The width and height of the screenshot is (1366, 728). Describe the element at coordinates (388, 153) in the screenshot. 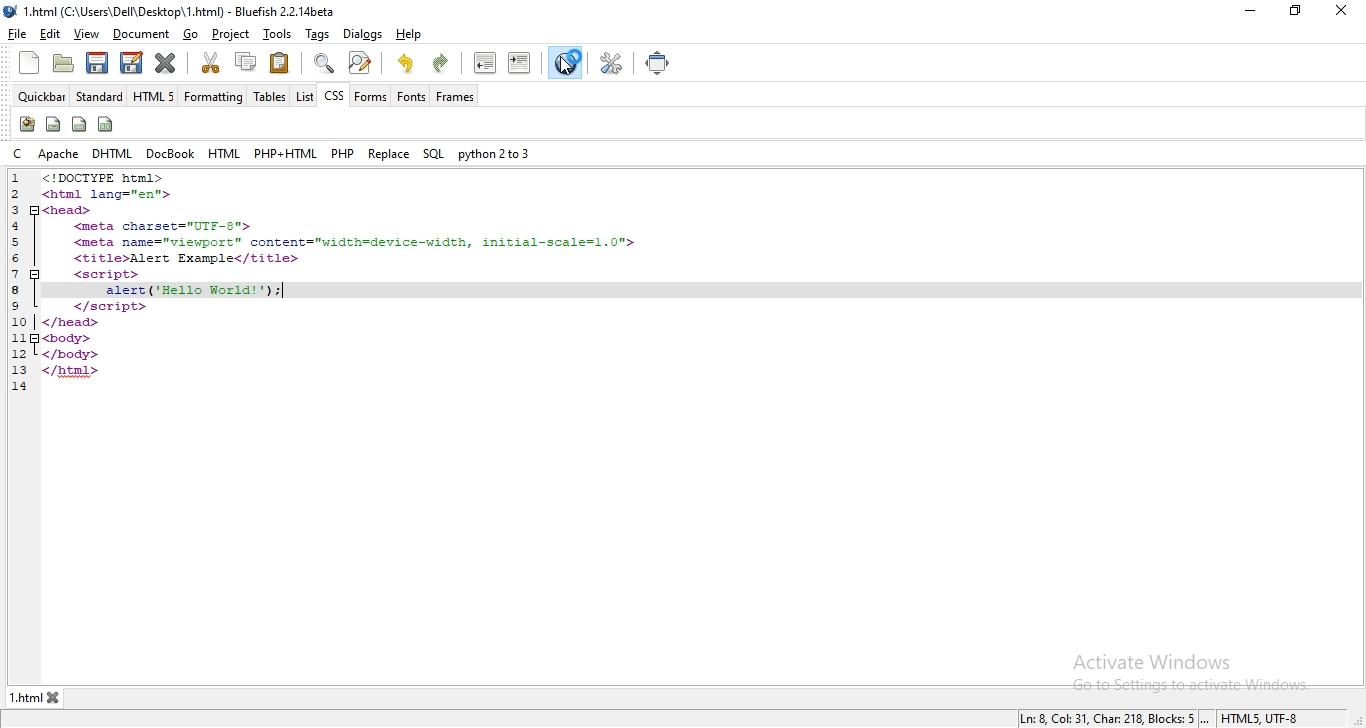

I see `replace` at that location.